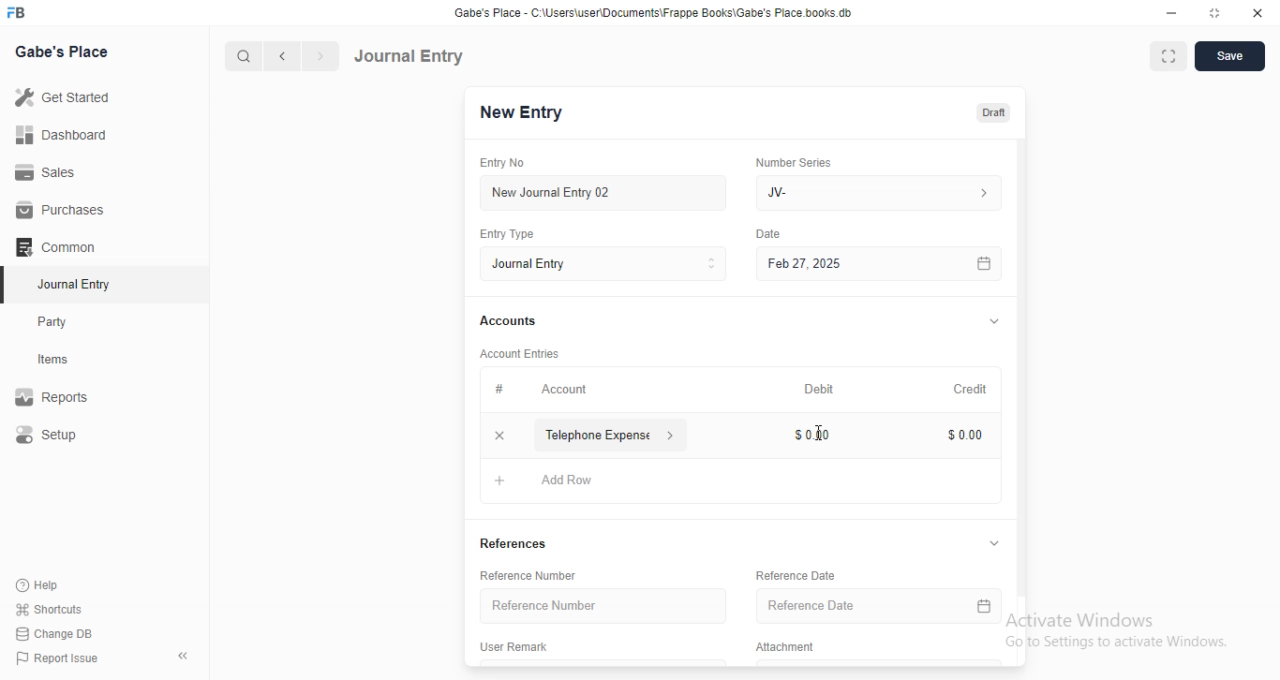  What do you see at coordinates (819, 390) in the screenshot?
I see `Debit` at bounding box center [819, 390].